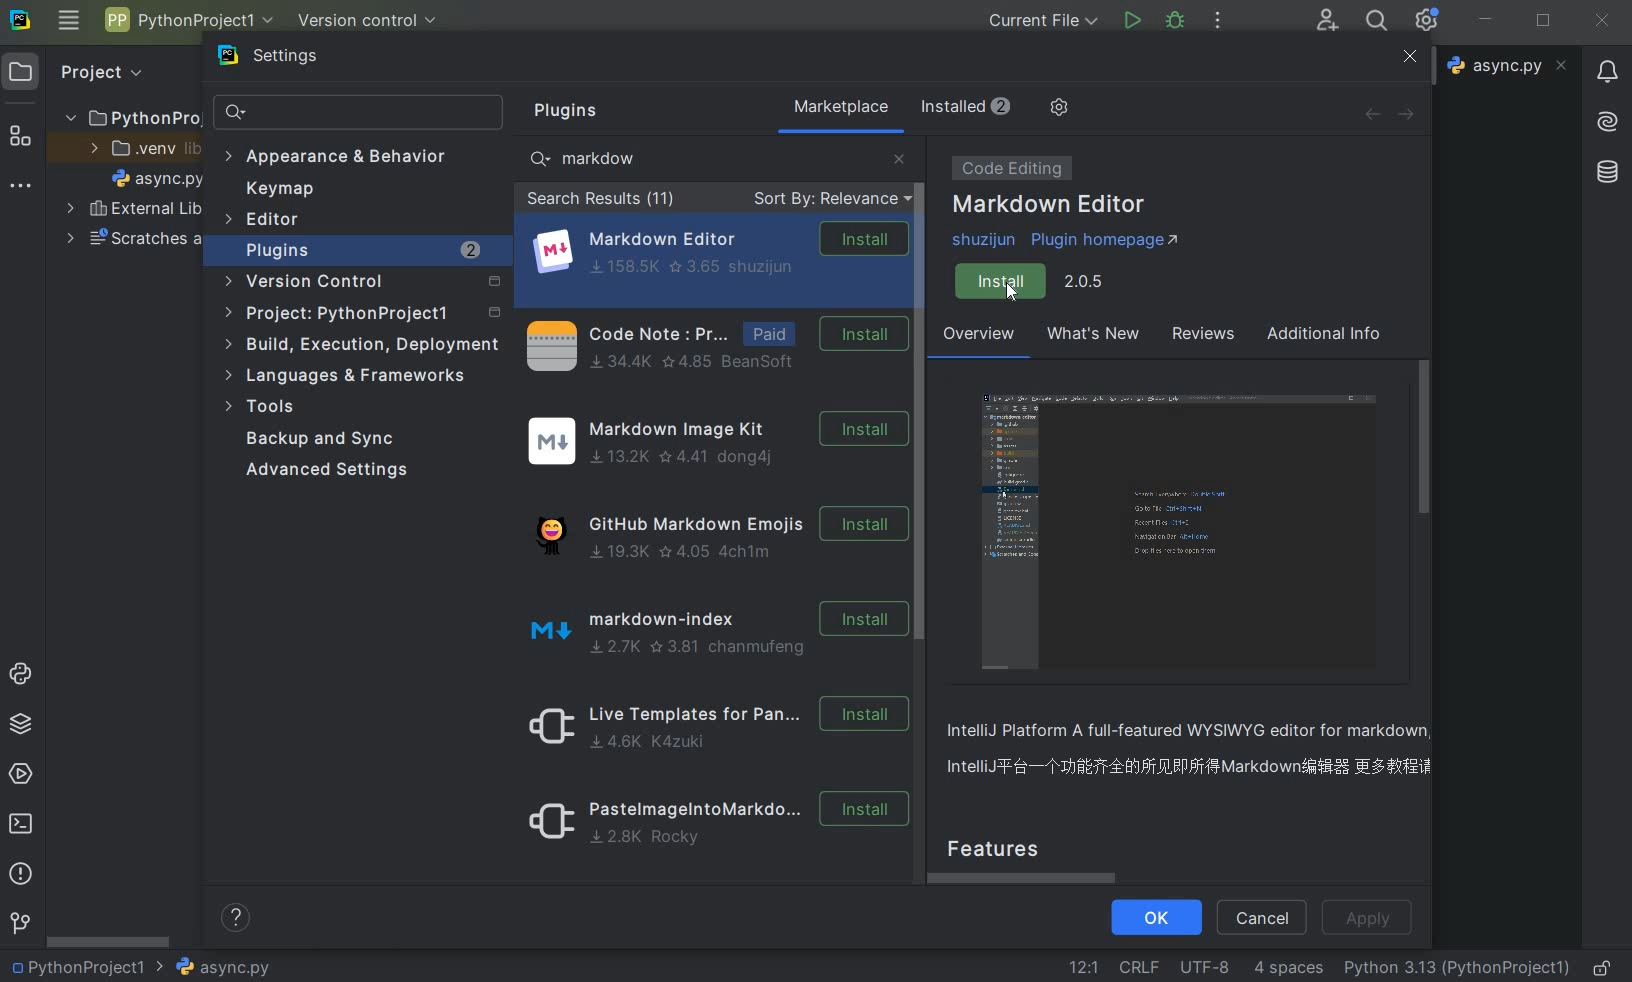 The image size is (1632, 982). What do you see at coordinates (222, 967) in the screenshot?
I see `file name` at bounding box center [222, 967].